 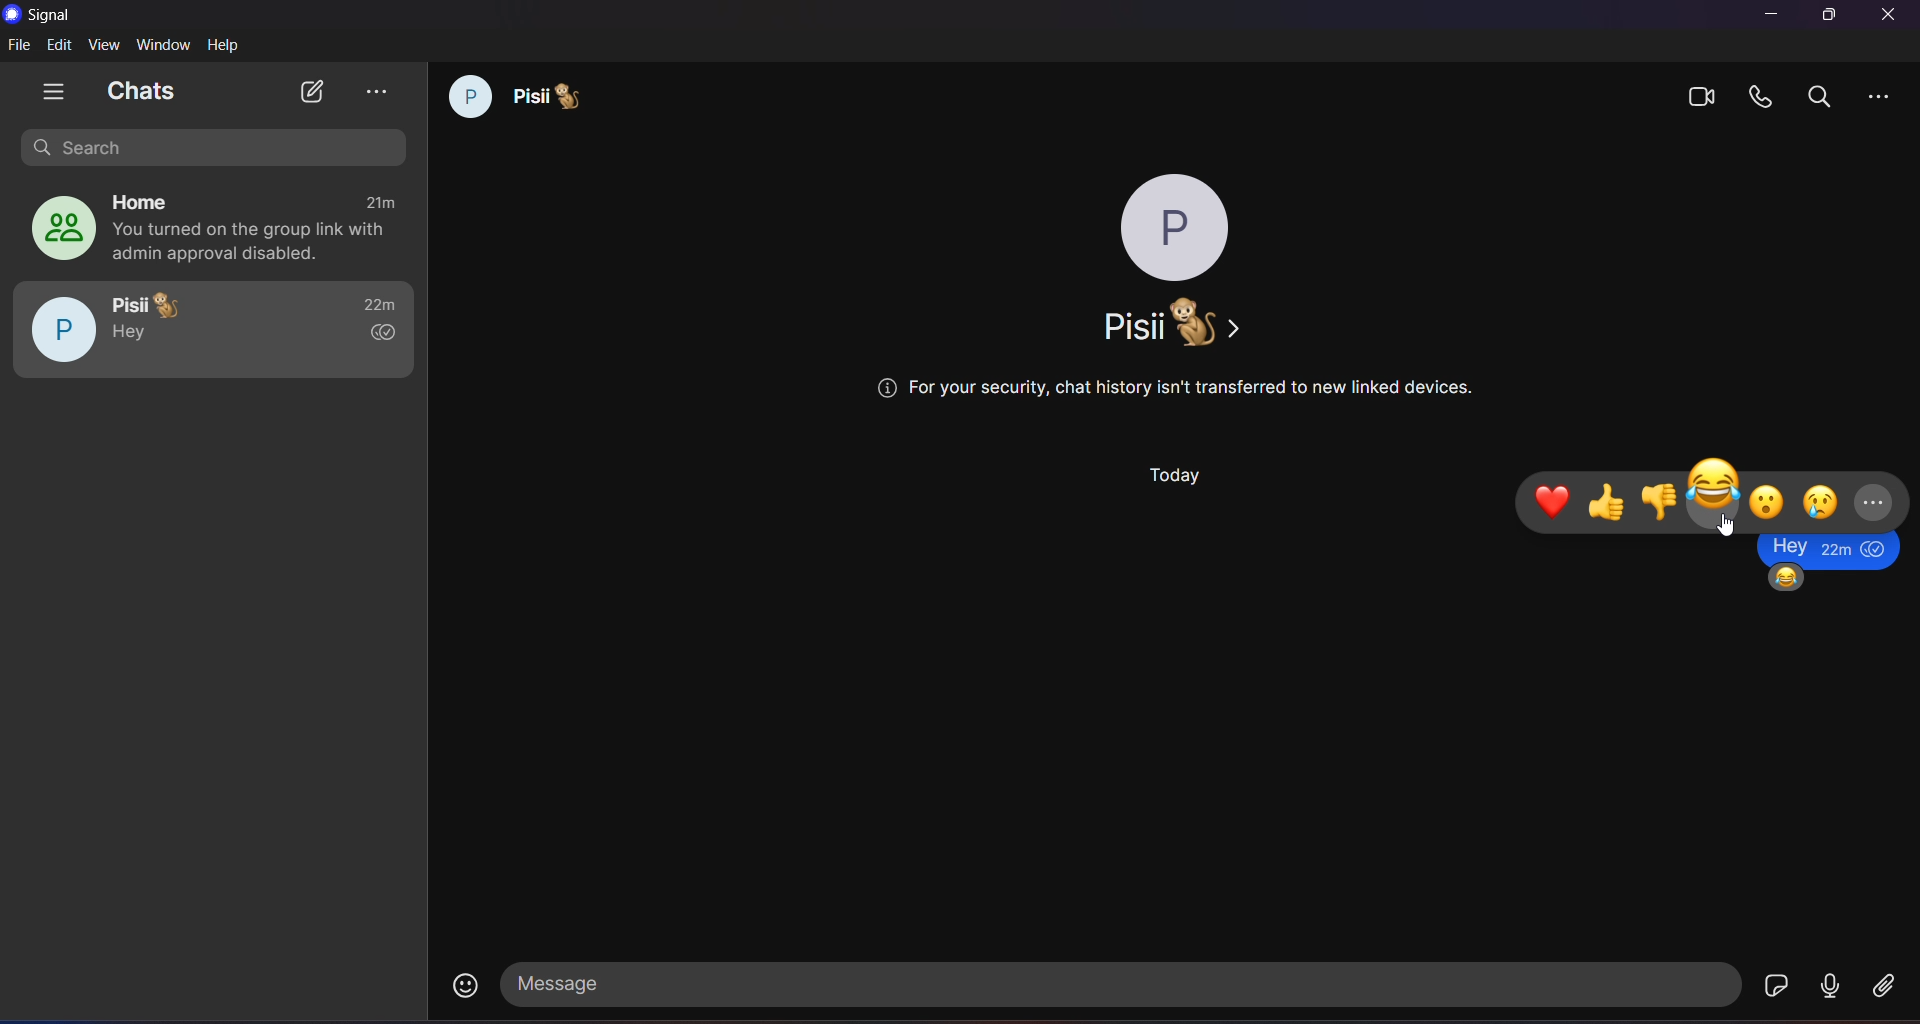 What do you see at coordinates (20, 46) in the screenshot?
I see `file` at bounding box center [20, 46].